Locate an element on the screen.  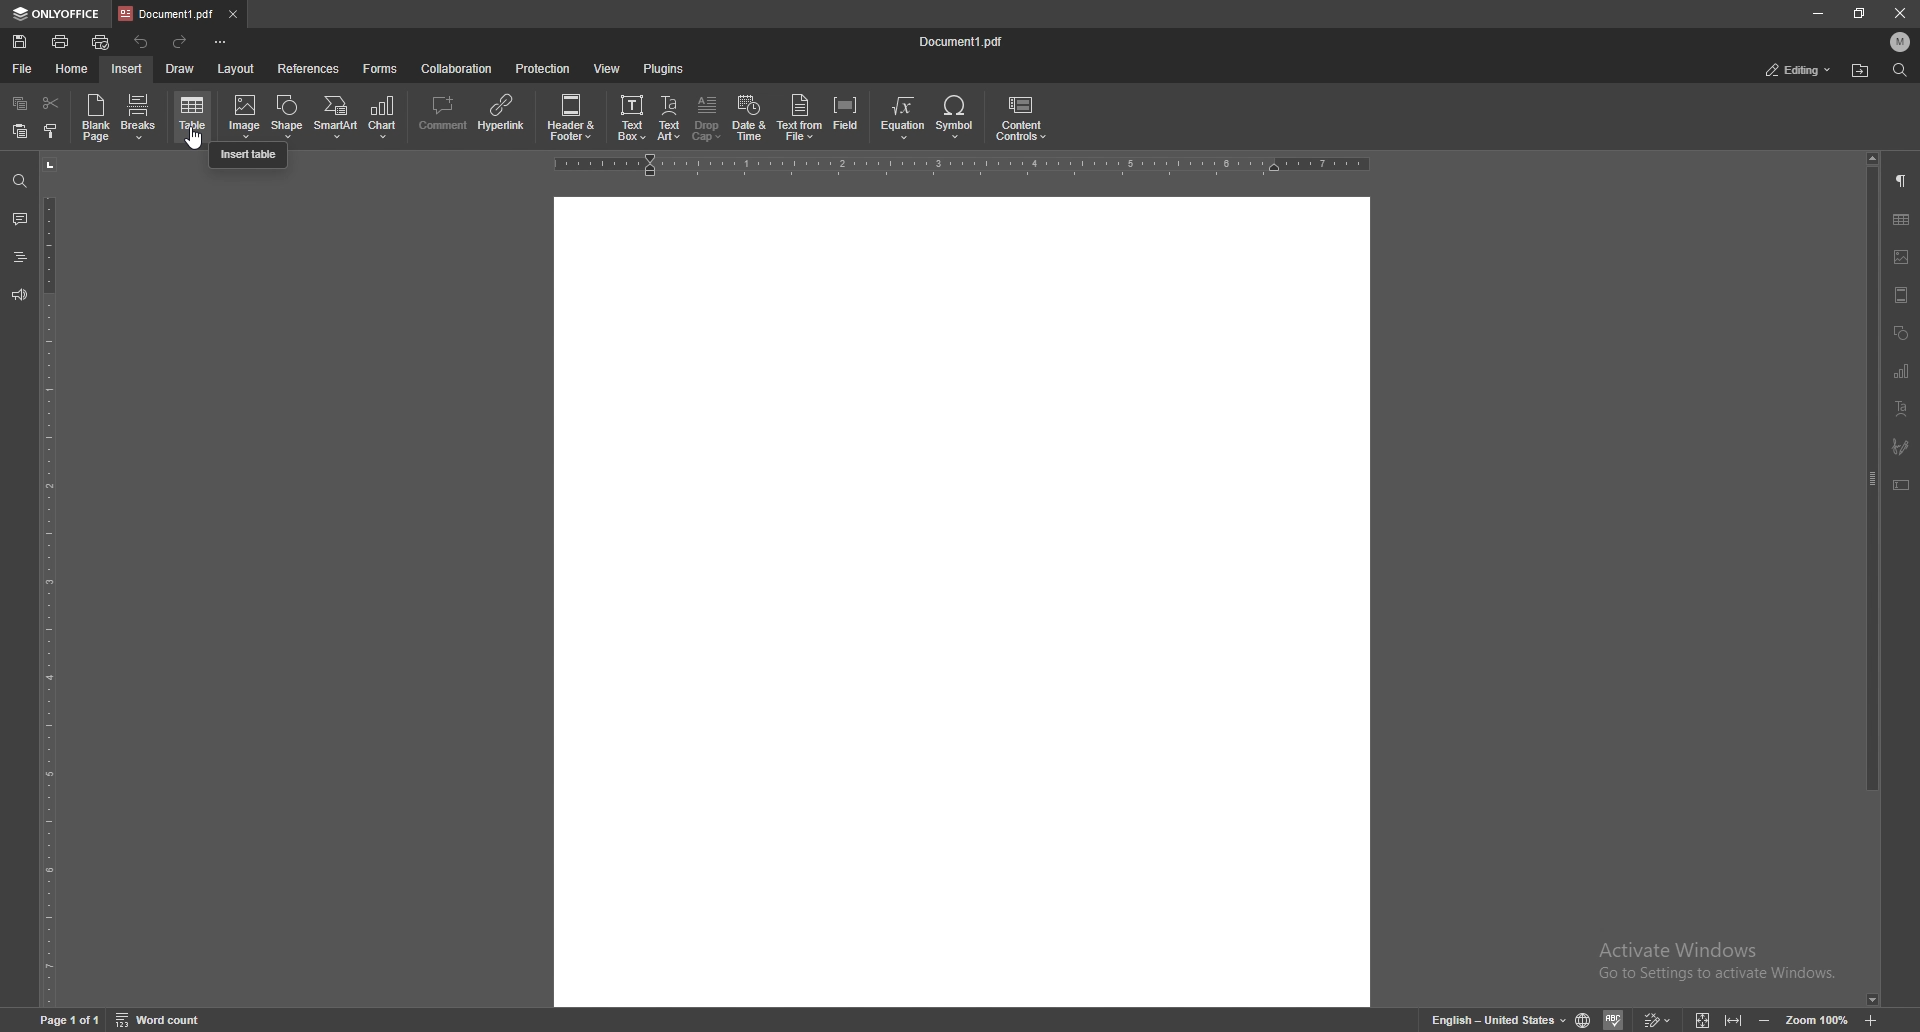
find location is located at coordinates (1861, 70).